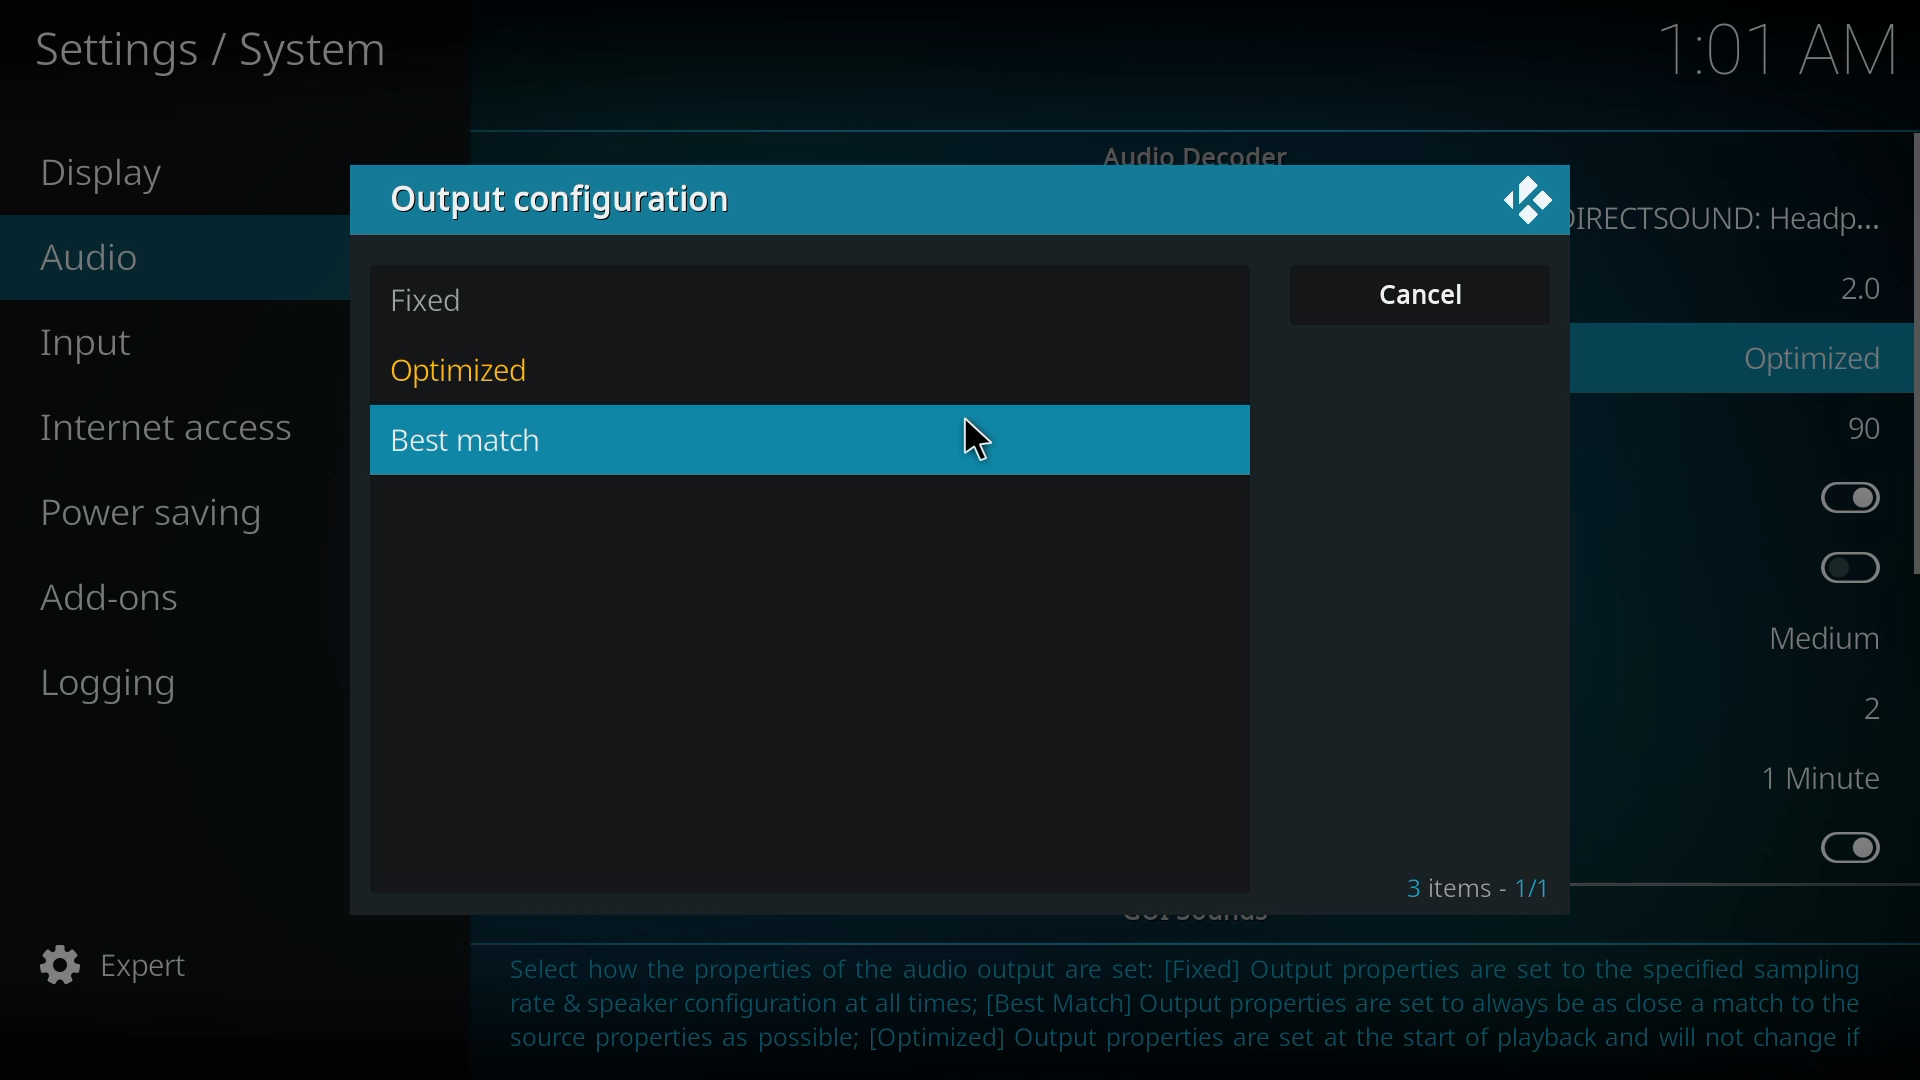 Image resolution: width=1920 pixels, height=1080 pixels. Describe the element at coordinates (1810, 640) in the screenshot. I see `medium` at that location.